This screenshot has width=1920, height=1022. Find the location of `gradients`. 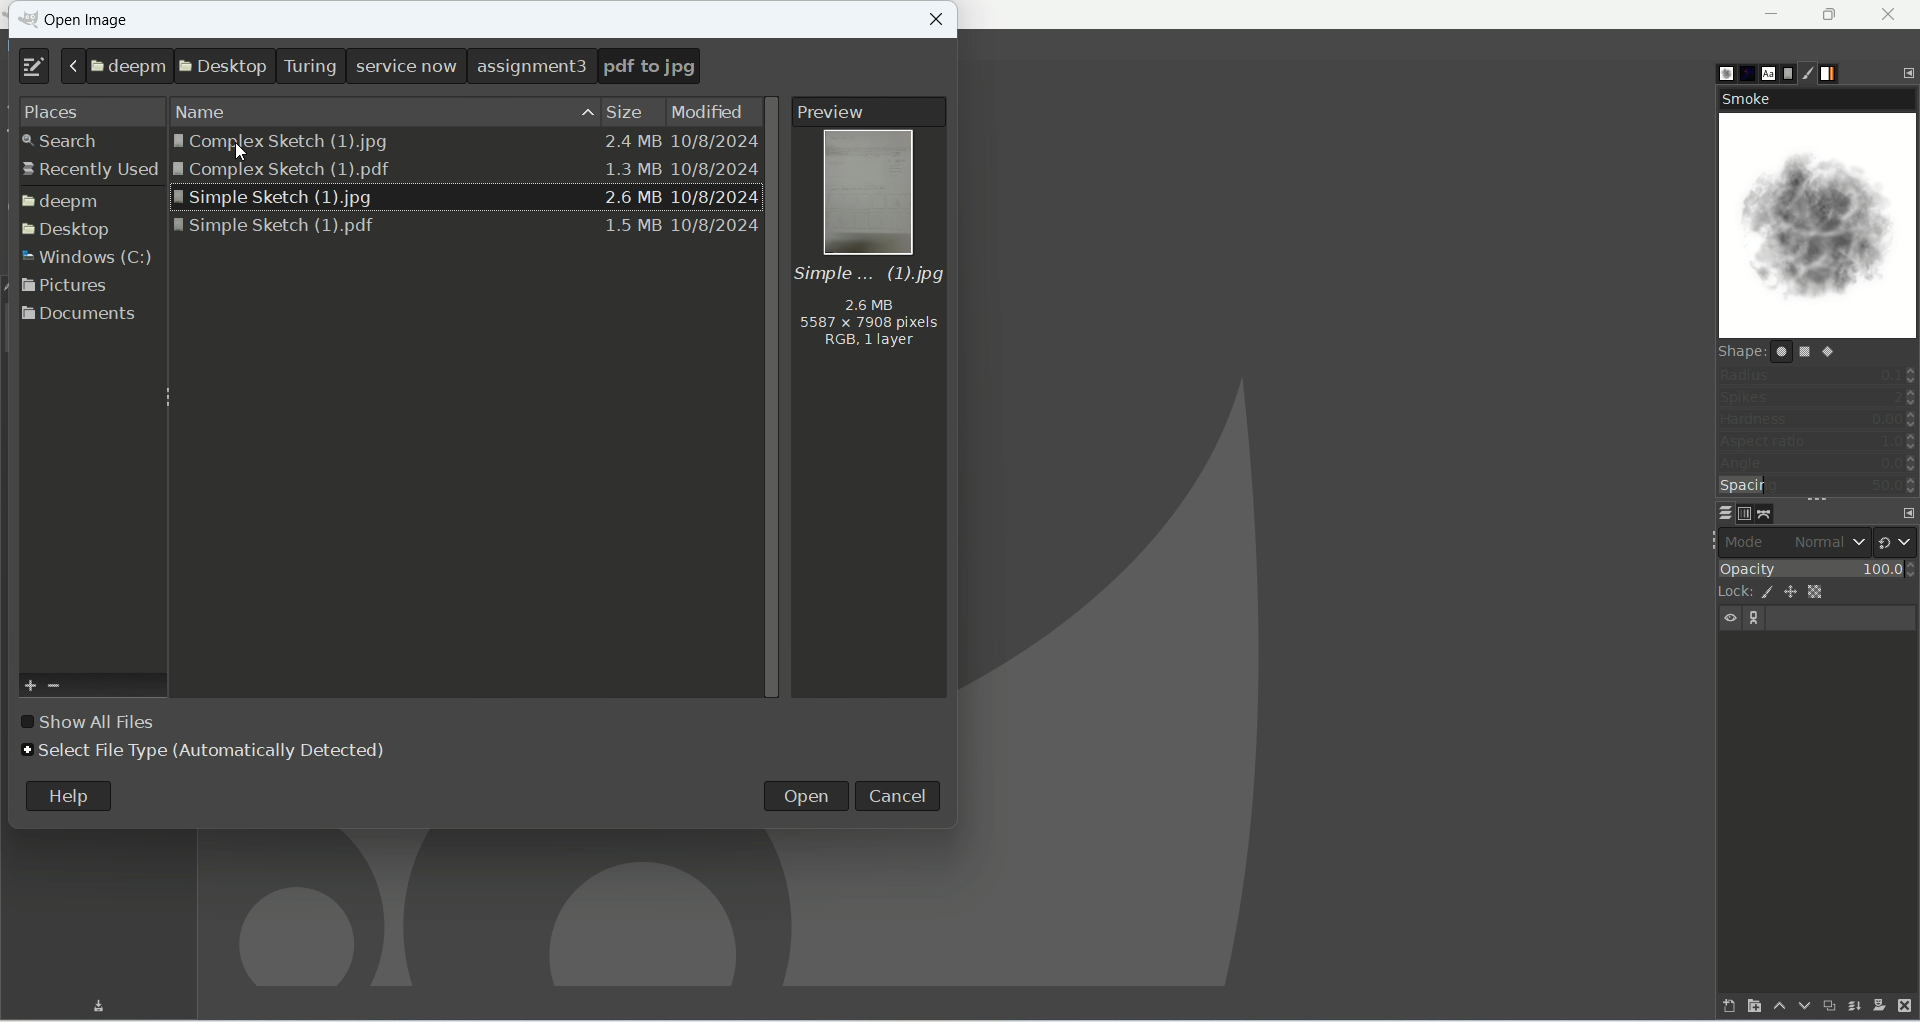

gradients is located at coordinates (1831, 74).